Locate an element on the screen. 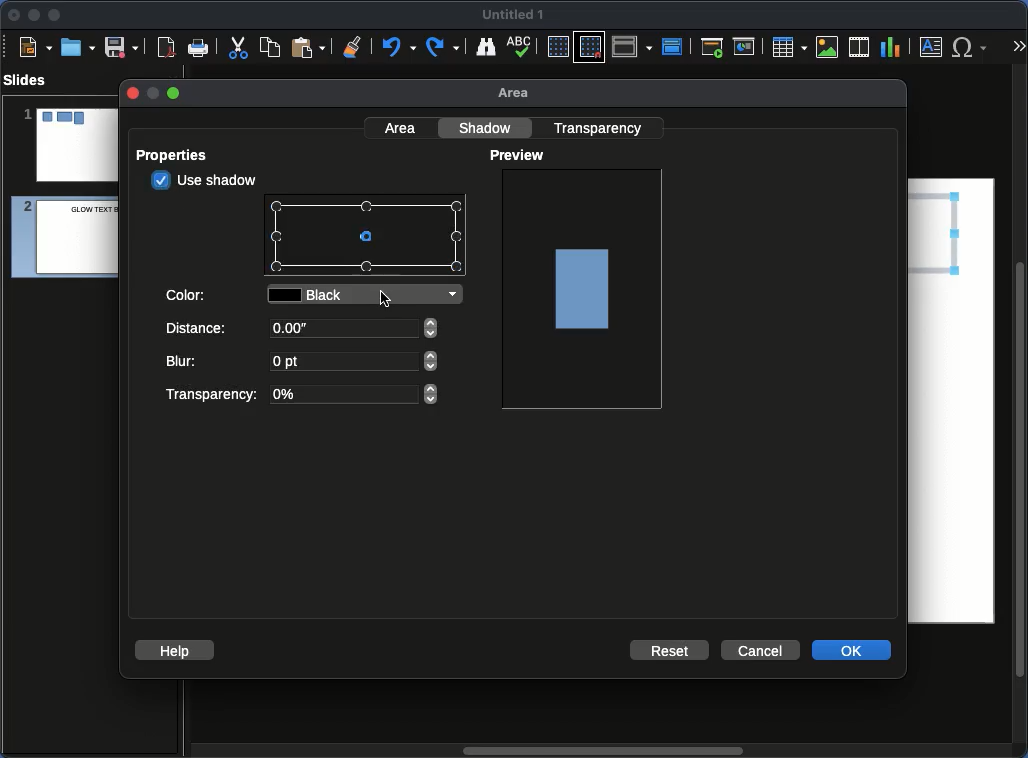 This screenshot has height=758, width=1028. New is located at coordinates (35, 46).